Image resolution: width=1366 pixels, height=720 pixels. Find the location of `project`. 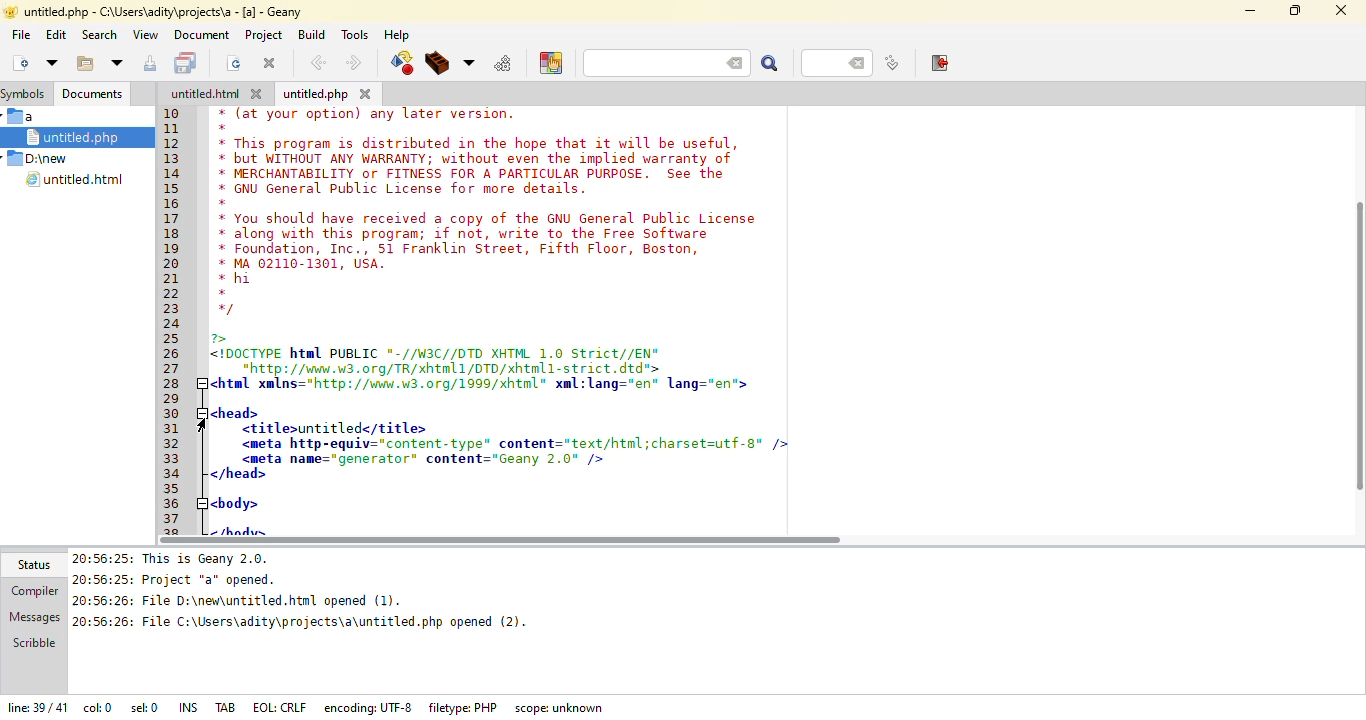

project is located at coordinates (264, 35).